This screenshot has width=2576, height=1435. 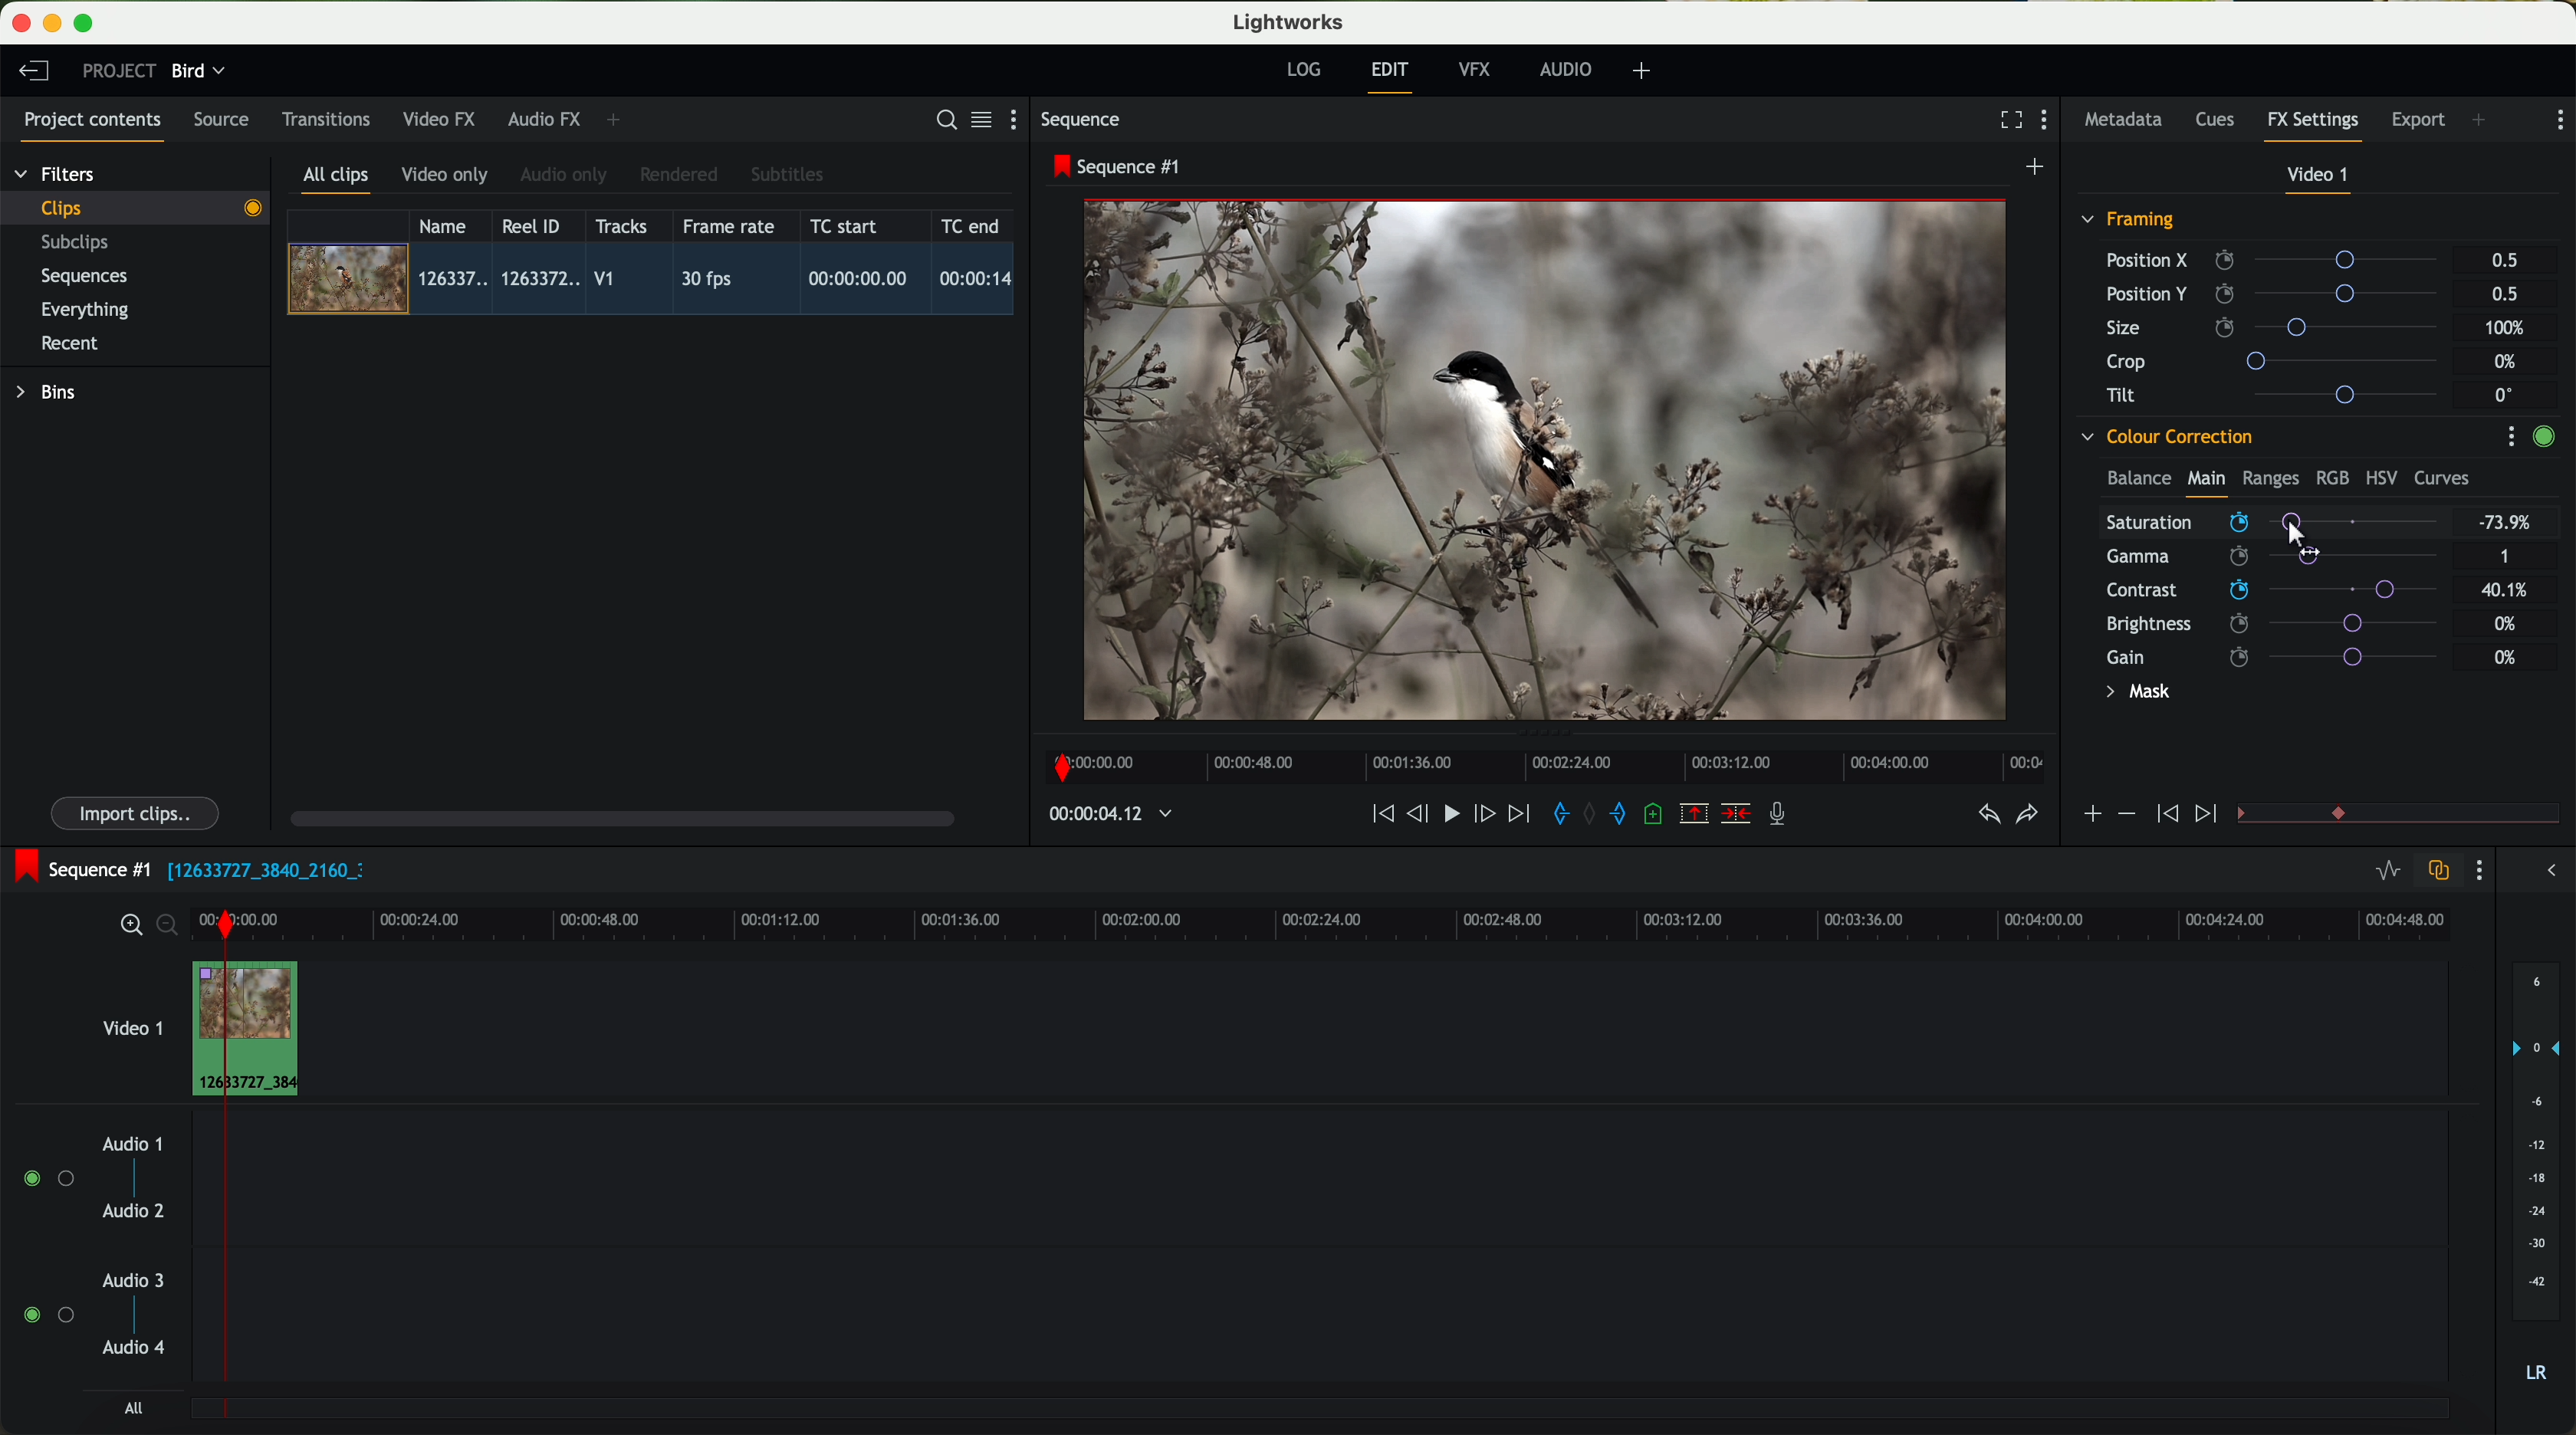 I want to click on mouse up (saturation), so click(x=2274, y=521).